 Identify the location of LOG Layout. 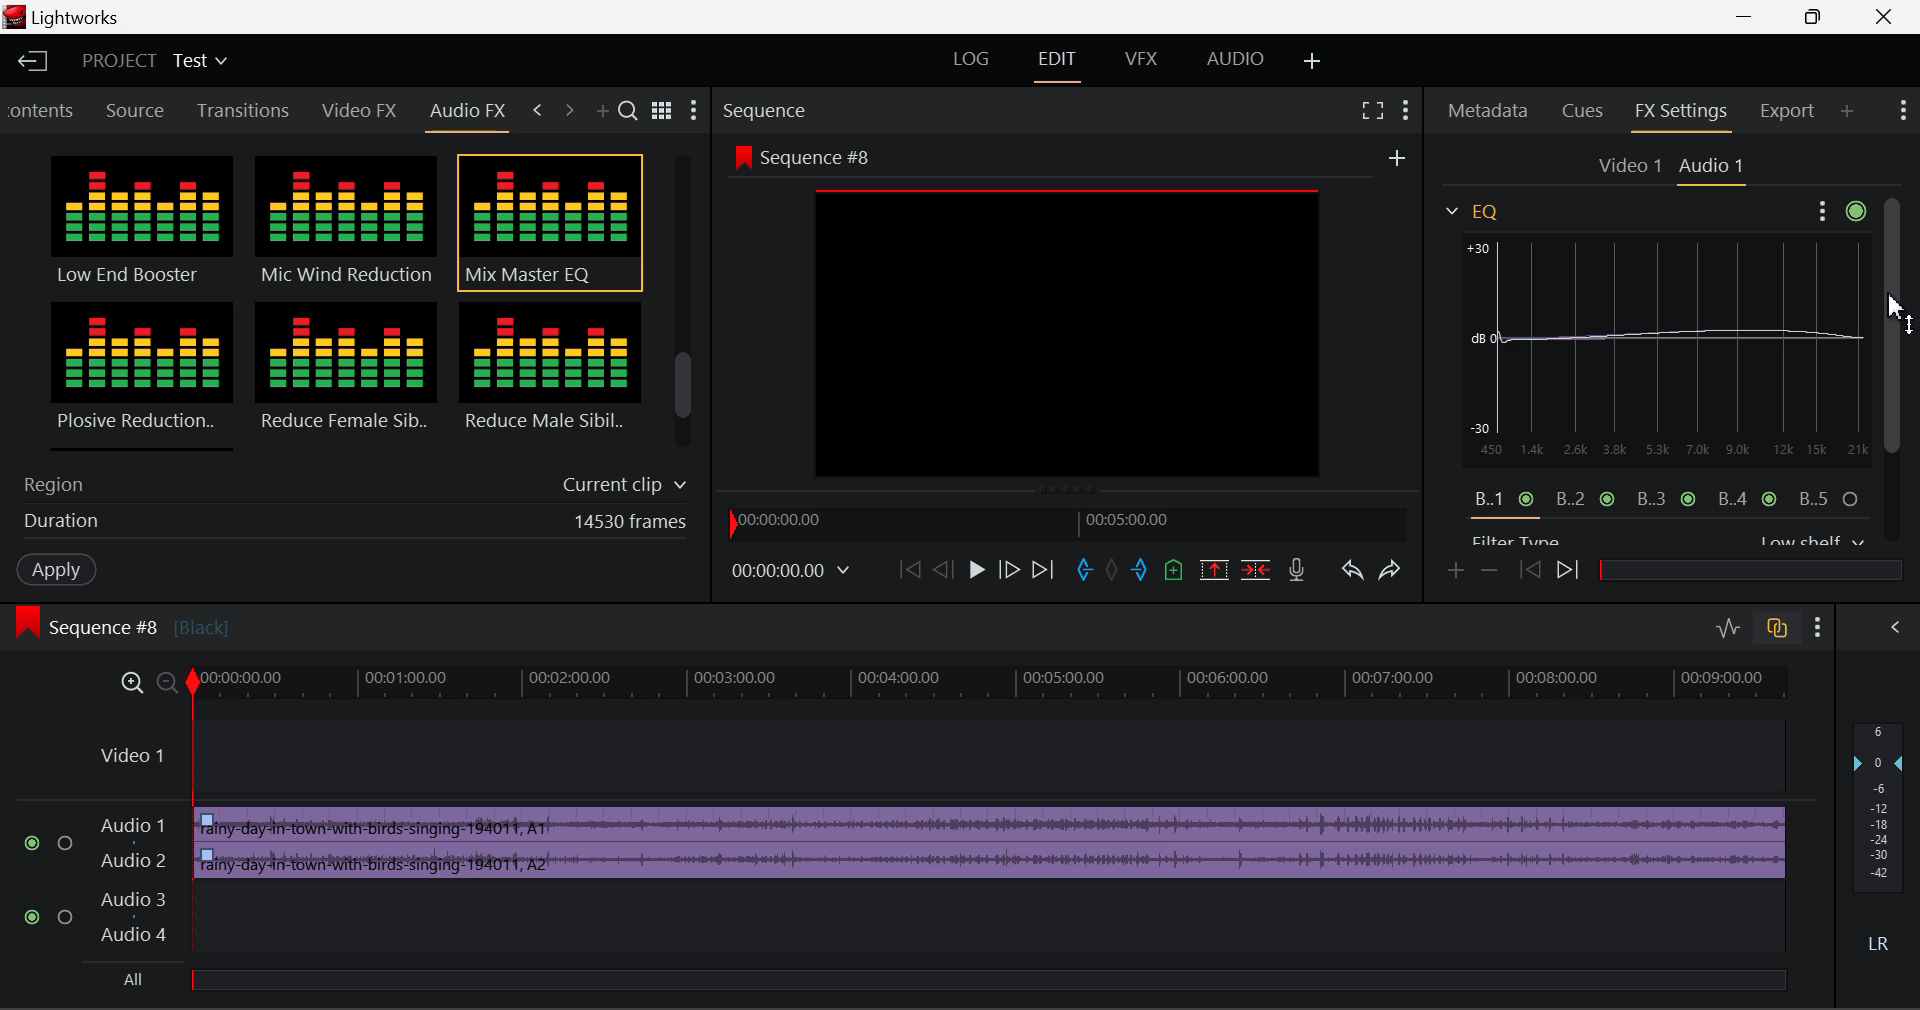
(967, 60).